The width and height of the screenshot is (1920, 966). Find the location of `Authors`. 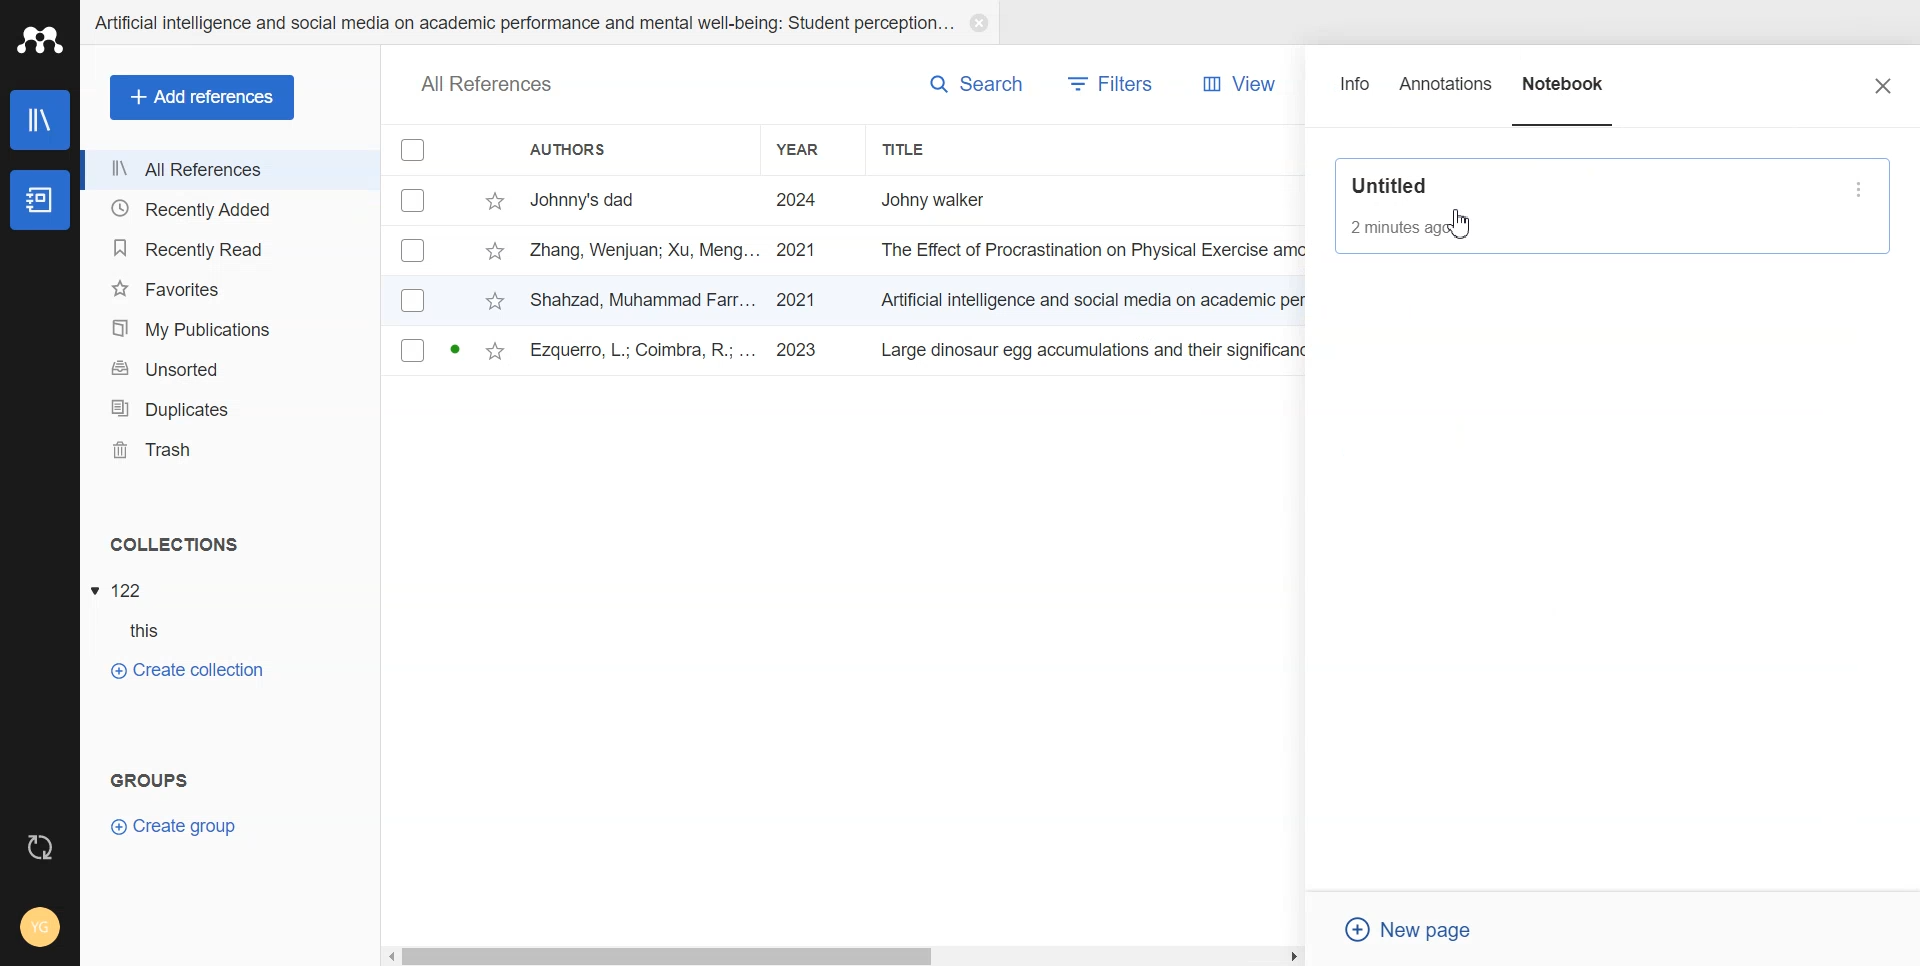

Authors is located at coordinates (633, 149).